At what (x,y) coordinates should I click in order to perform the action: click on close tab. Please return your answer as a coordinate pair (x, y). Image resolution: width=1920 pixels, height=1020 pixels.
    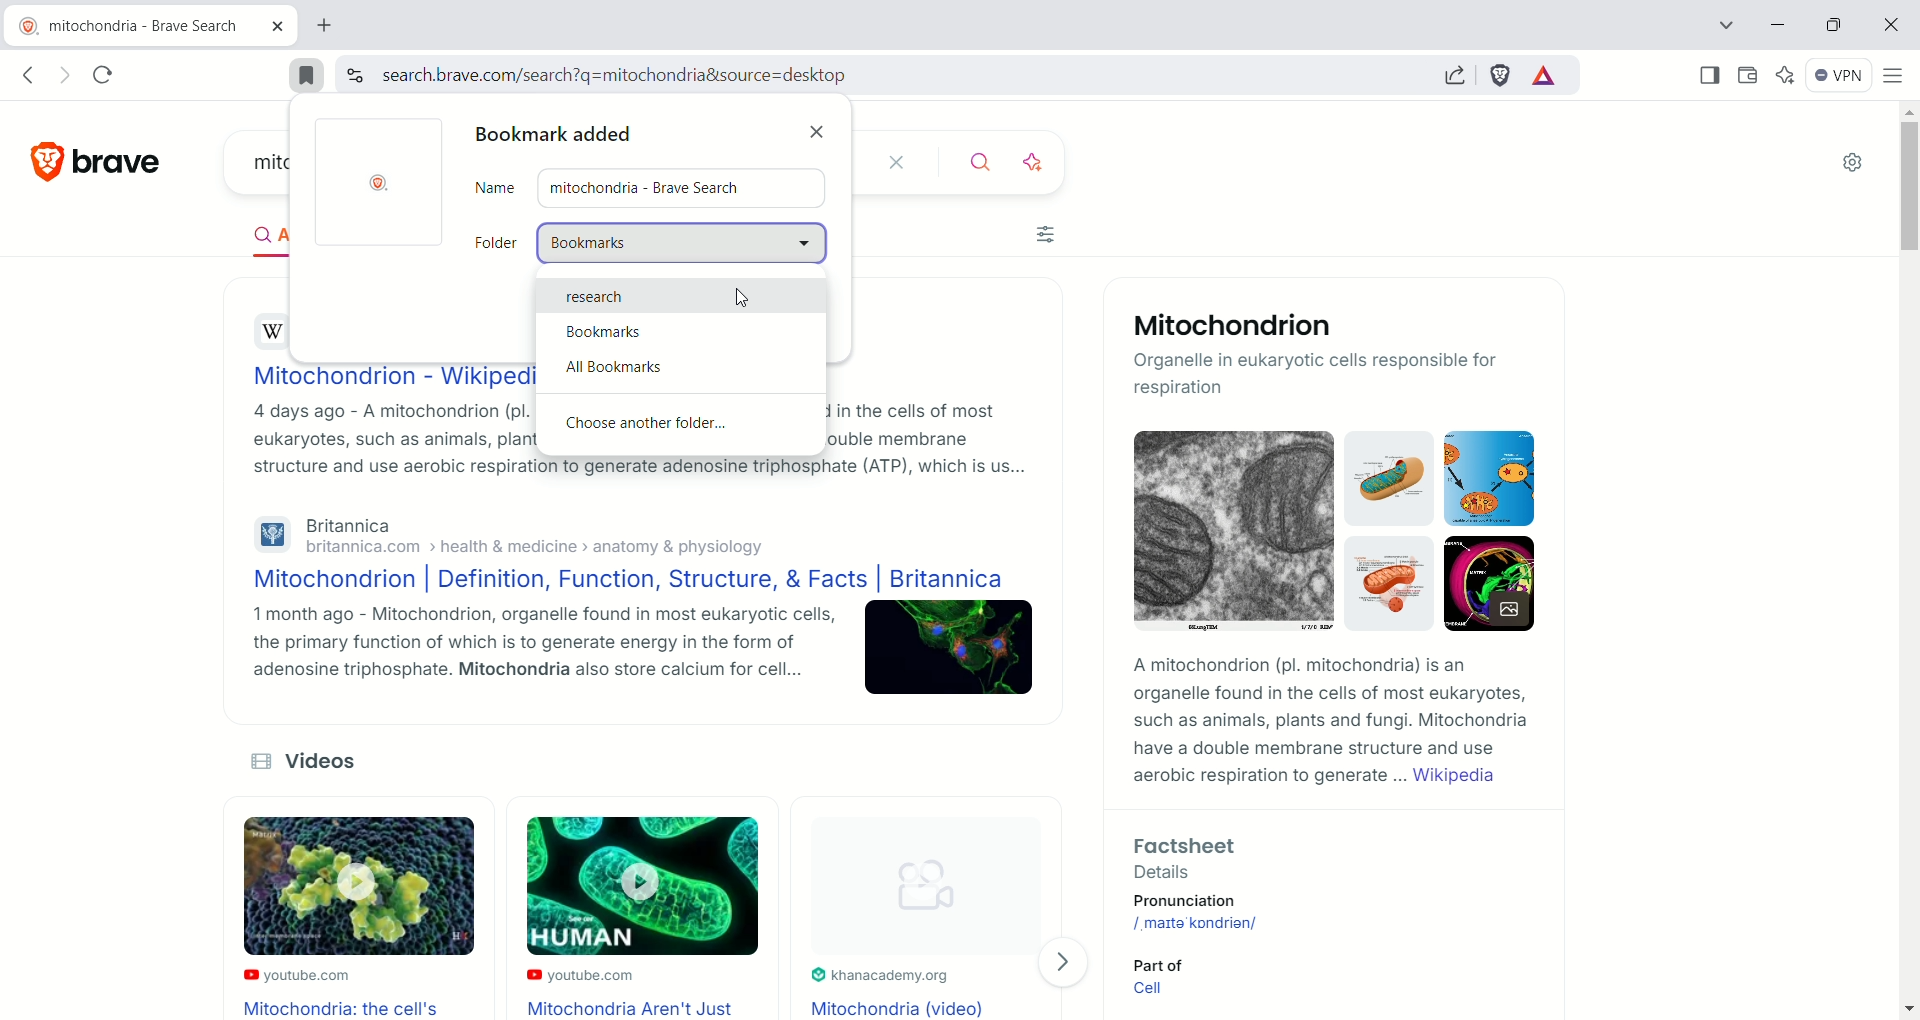
    Looking at the image, I should click on (277, 28).